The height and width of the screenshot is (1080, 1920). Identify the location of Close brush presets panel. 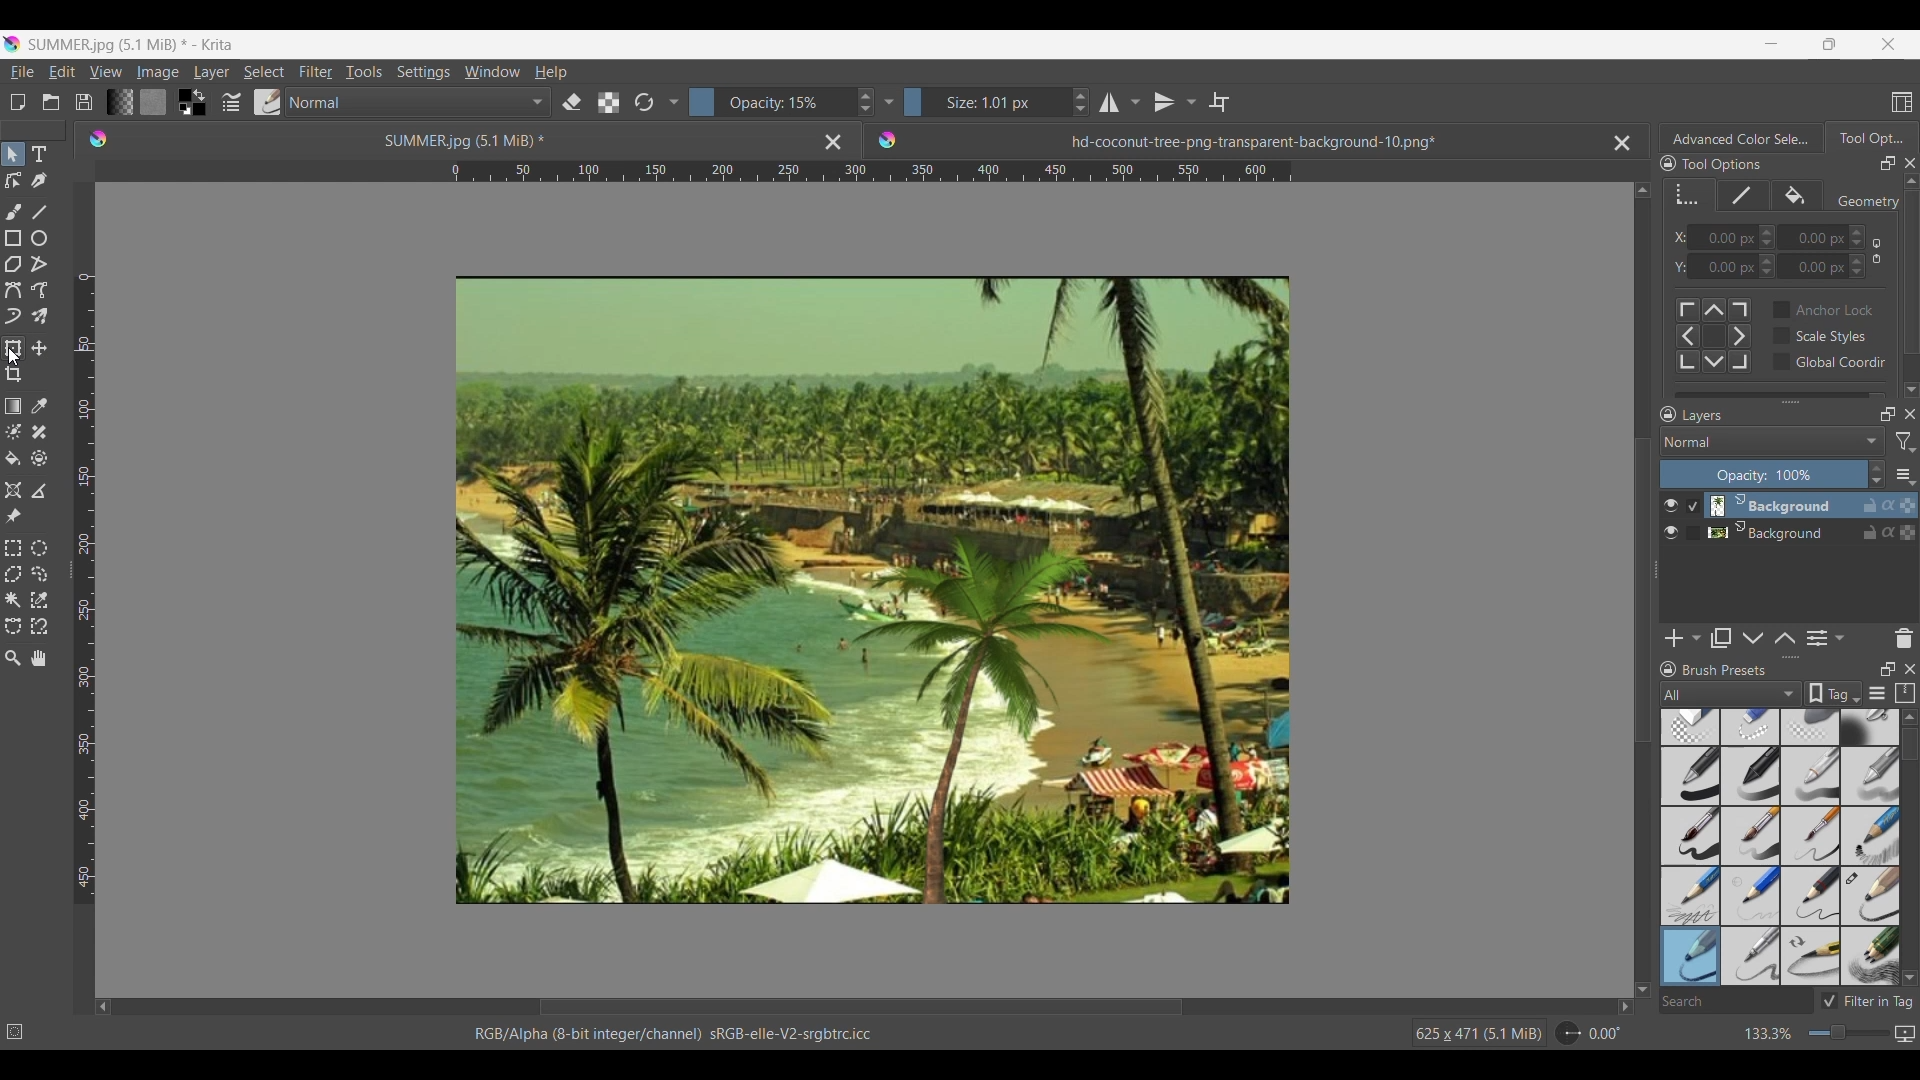
(1910, 669).